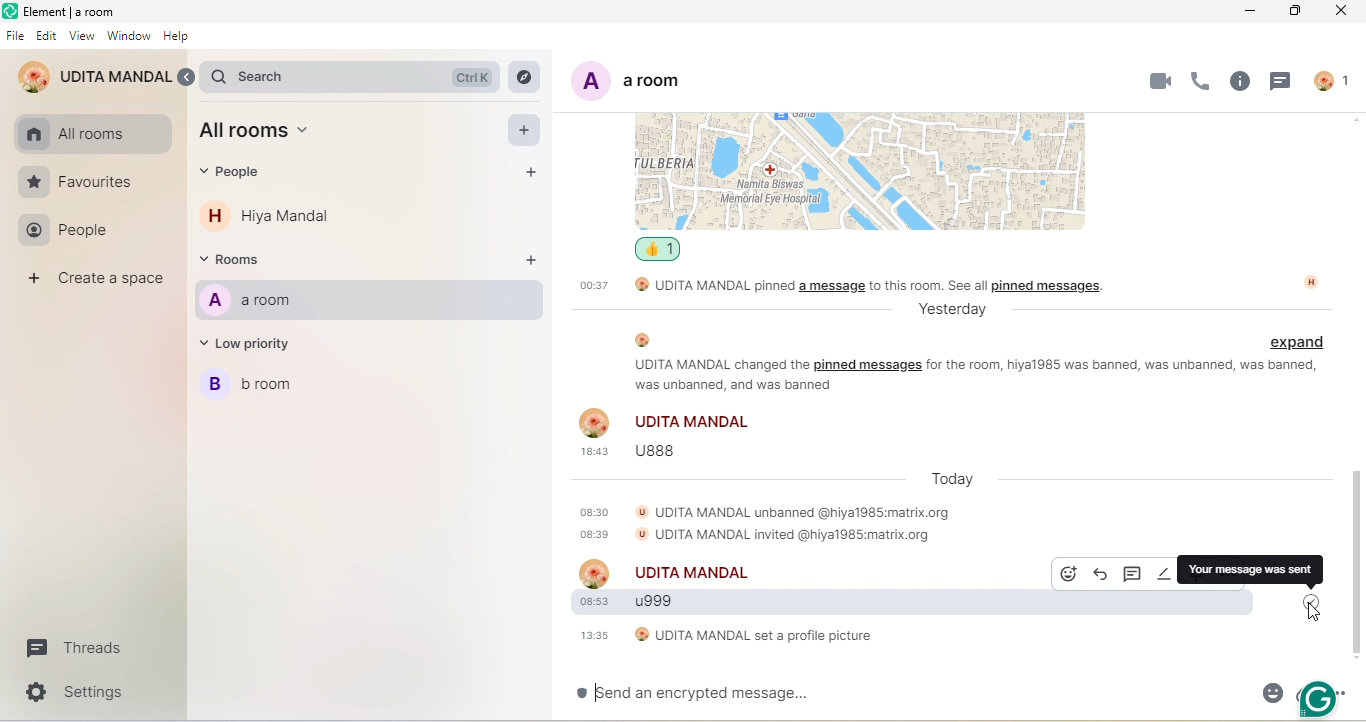 This screenshot has width=1366, height=722. Describe the element at coordinates (47, 35) in the screenshot. I see `> Edit` at that location.